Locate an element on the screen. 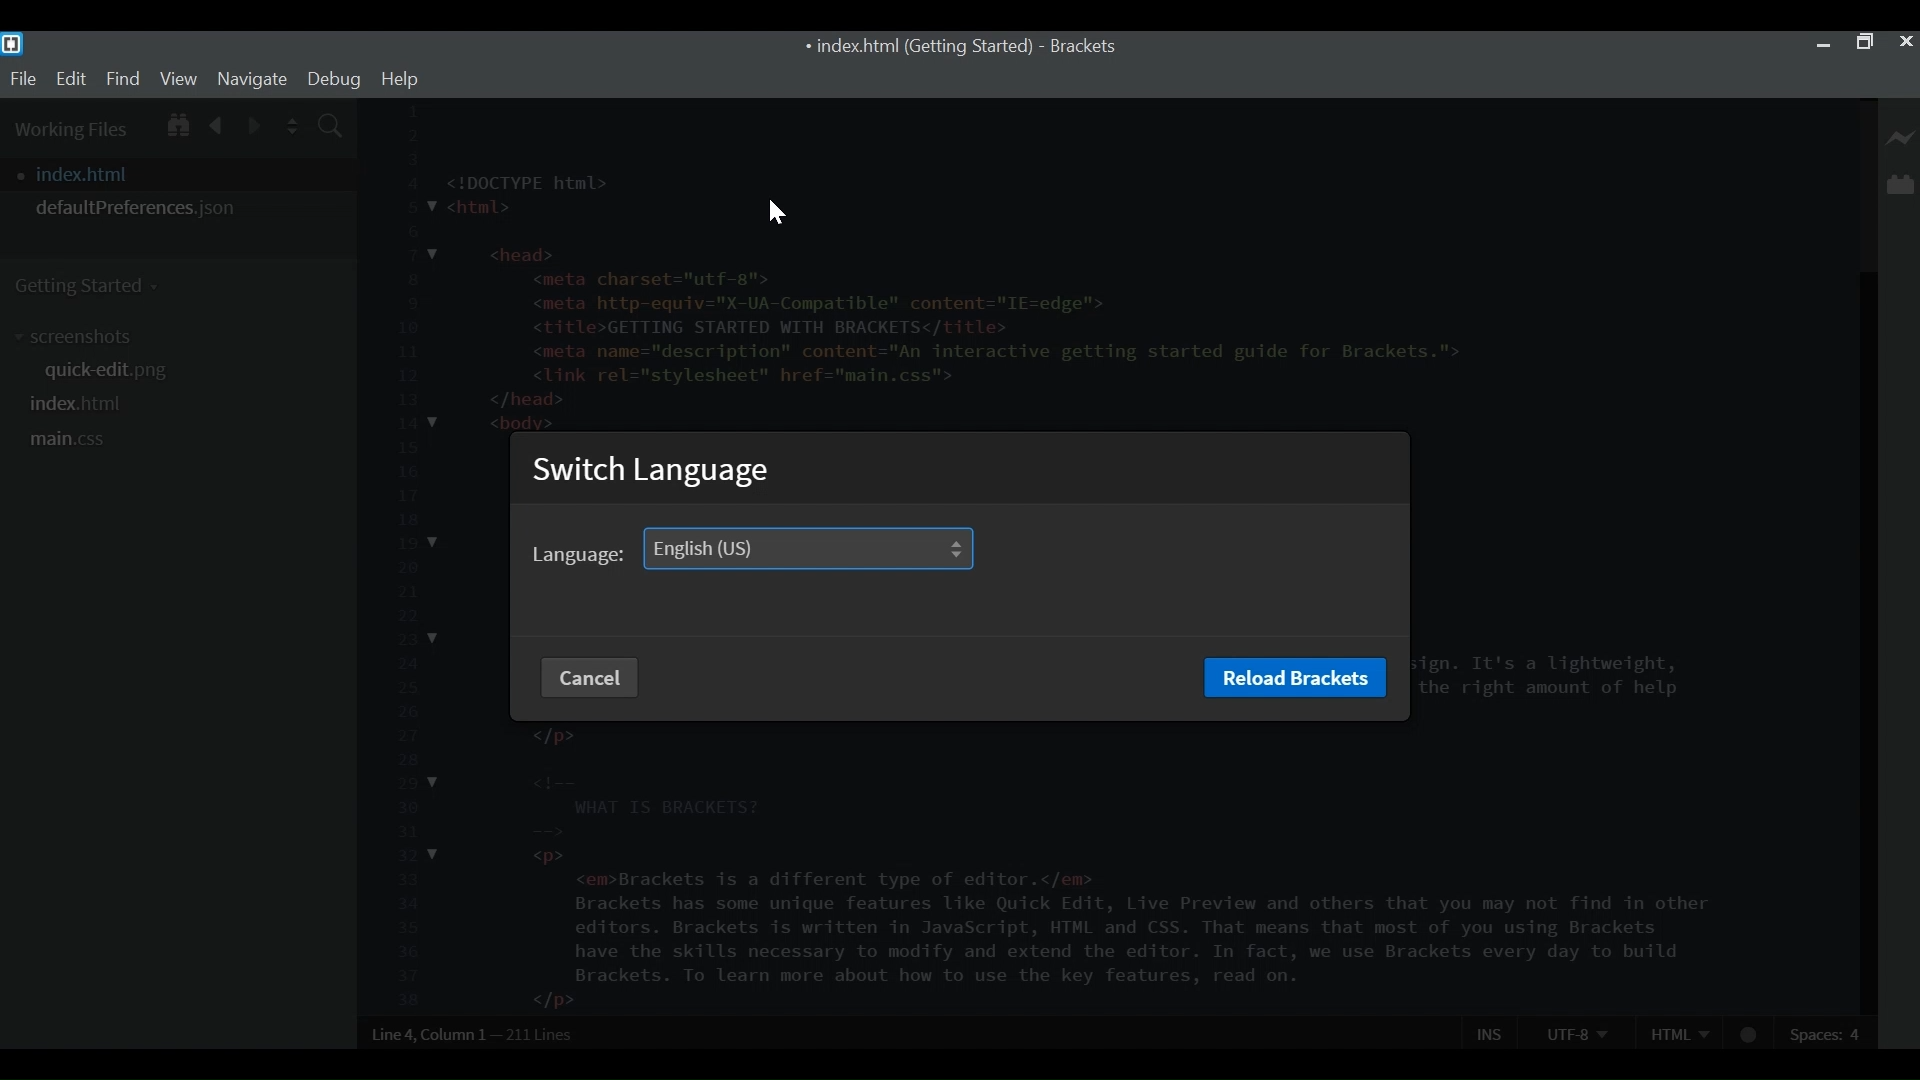  Find is located at coordinates (123, 78).